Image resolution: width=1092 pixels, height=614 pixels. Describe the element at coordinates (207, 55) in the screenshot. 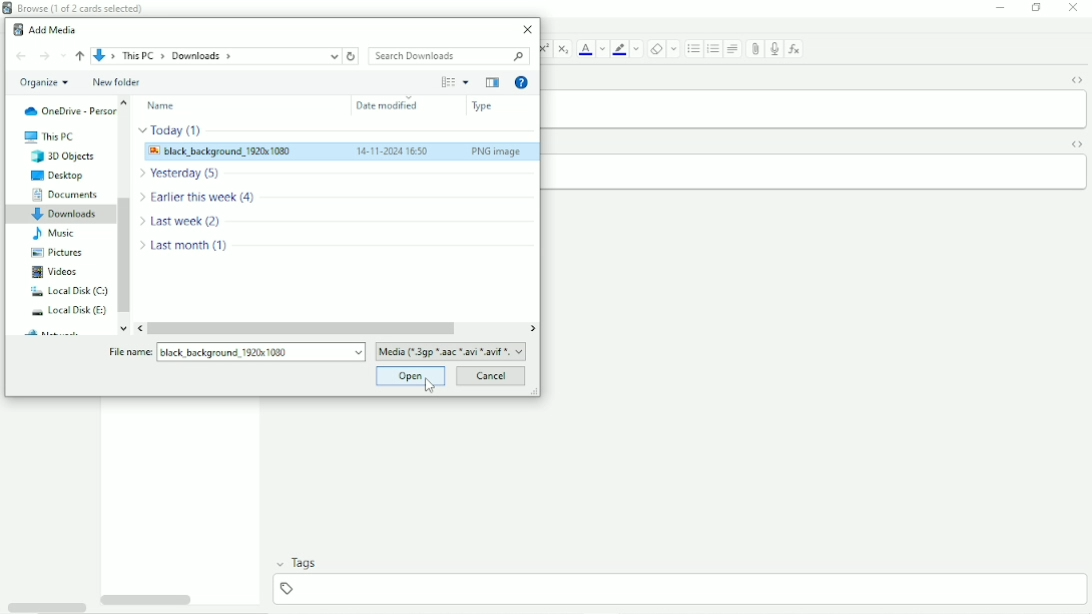

I see `File location path` at that location.